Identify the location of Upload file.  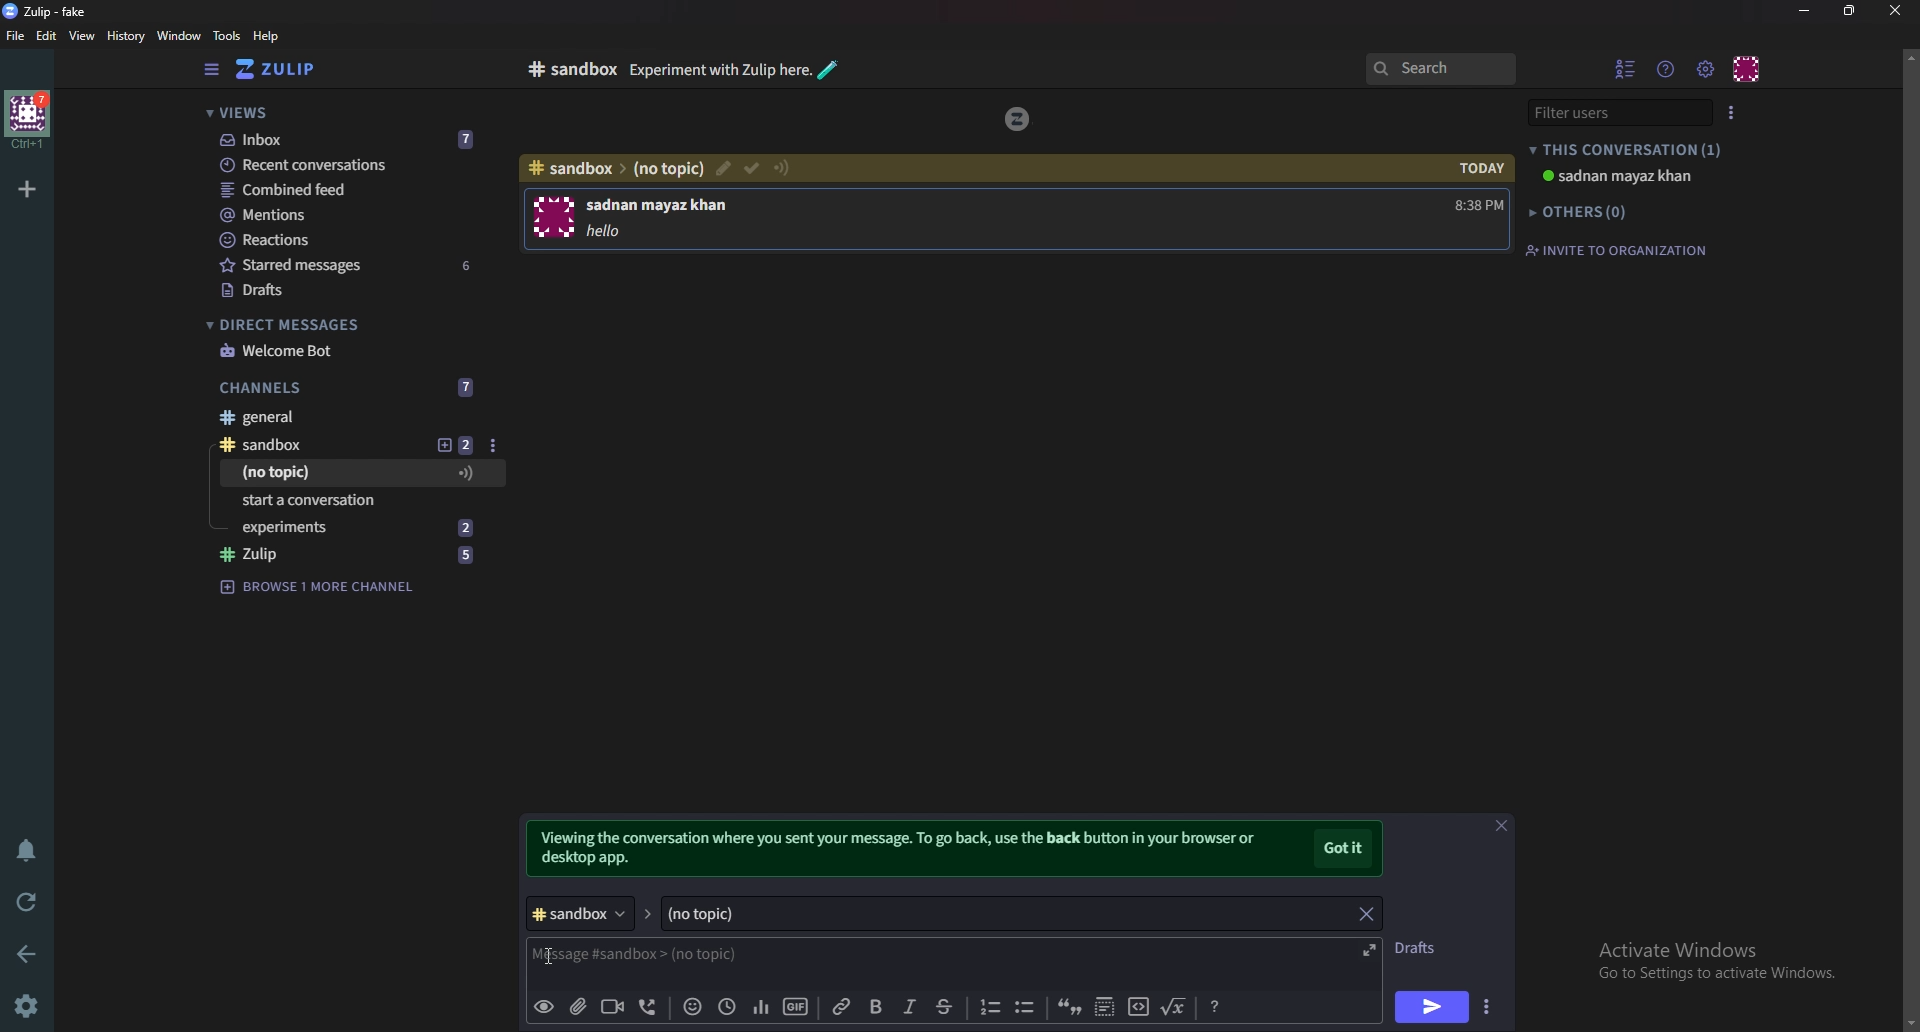
(579, 1006).